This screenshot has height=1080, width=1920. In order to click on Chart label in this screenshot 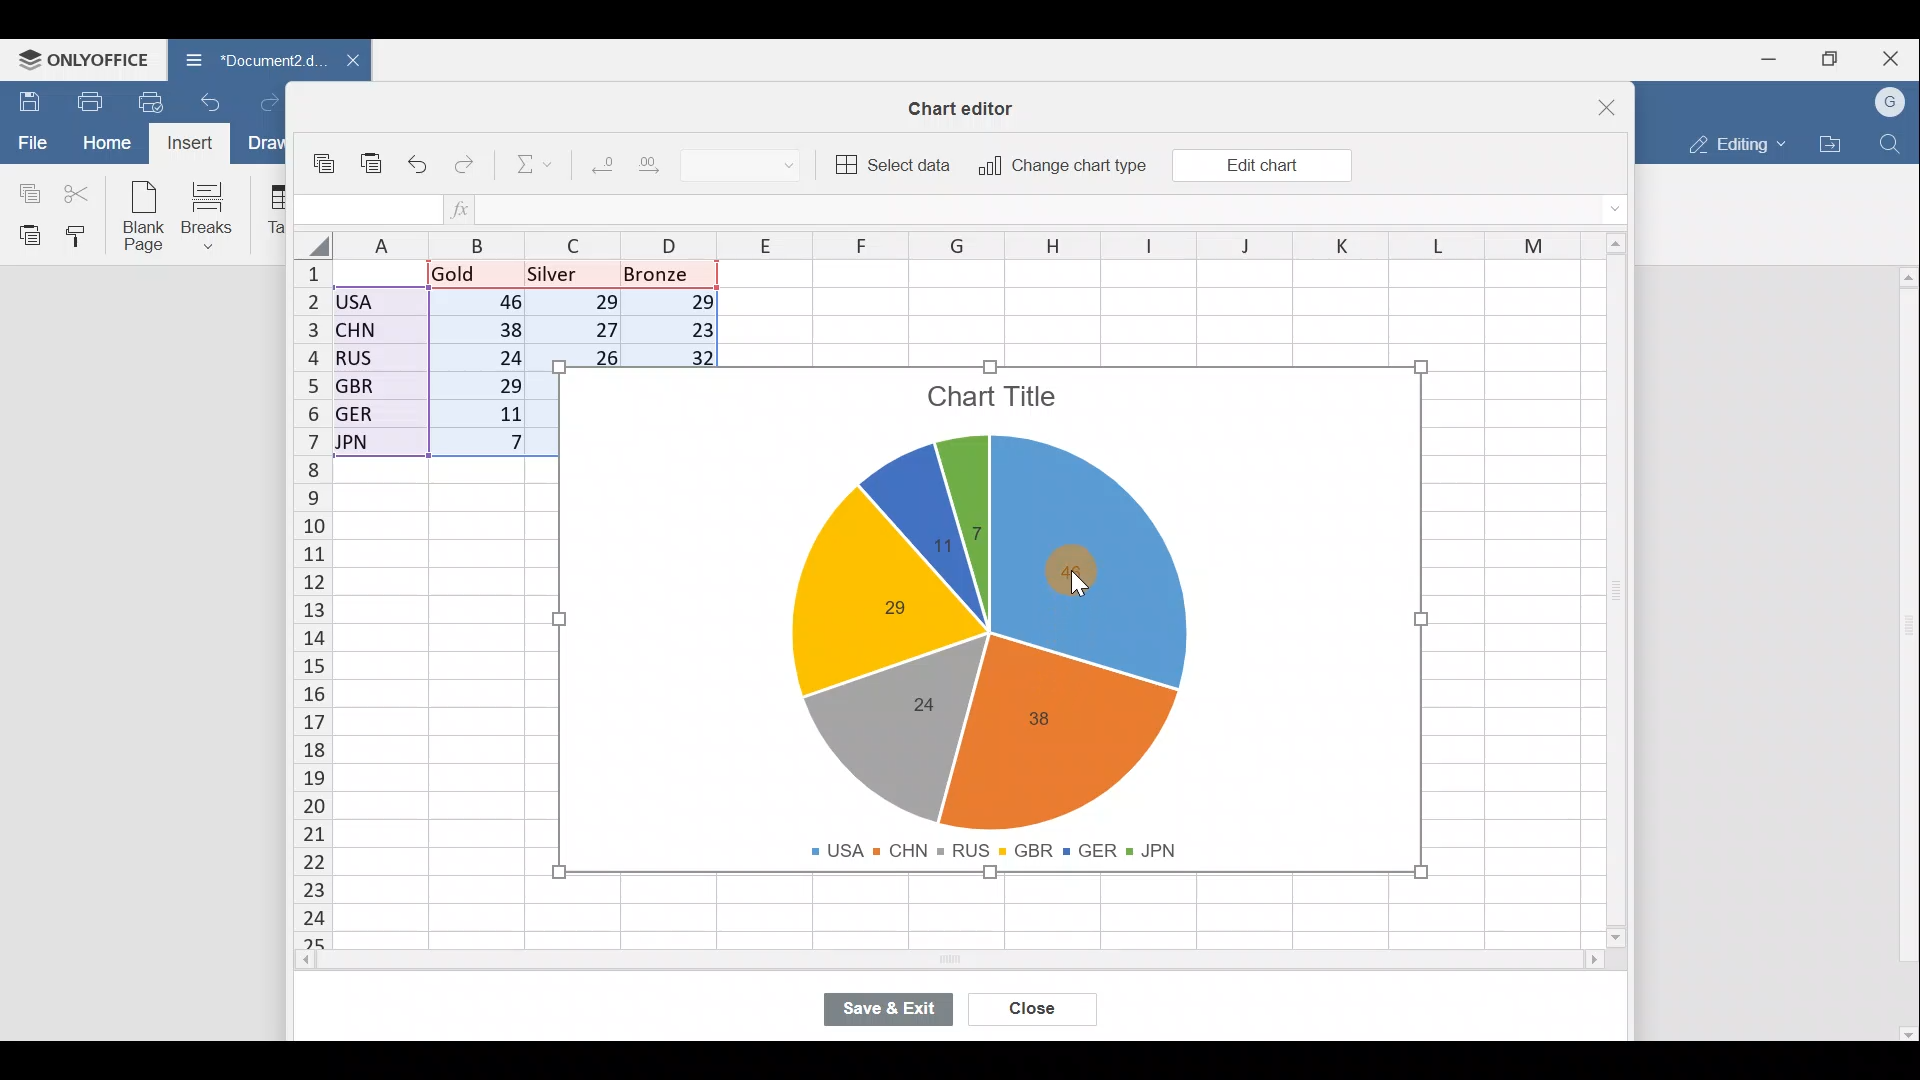, I will do `click(976, 521)`.